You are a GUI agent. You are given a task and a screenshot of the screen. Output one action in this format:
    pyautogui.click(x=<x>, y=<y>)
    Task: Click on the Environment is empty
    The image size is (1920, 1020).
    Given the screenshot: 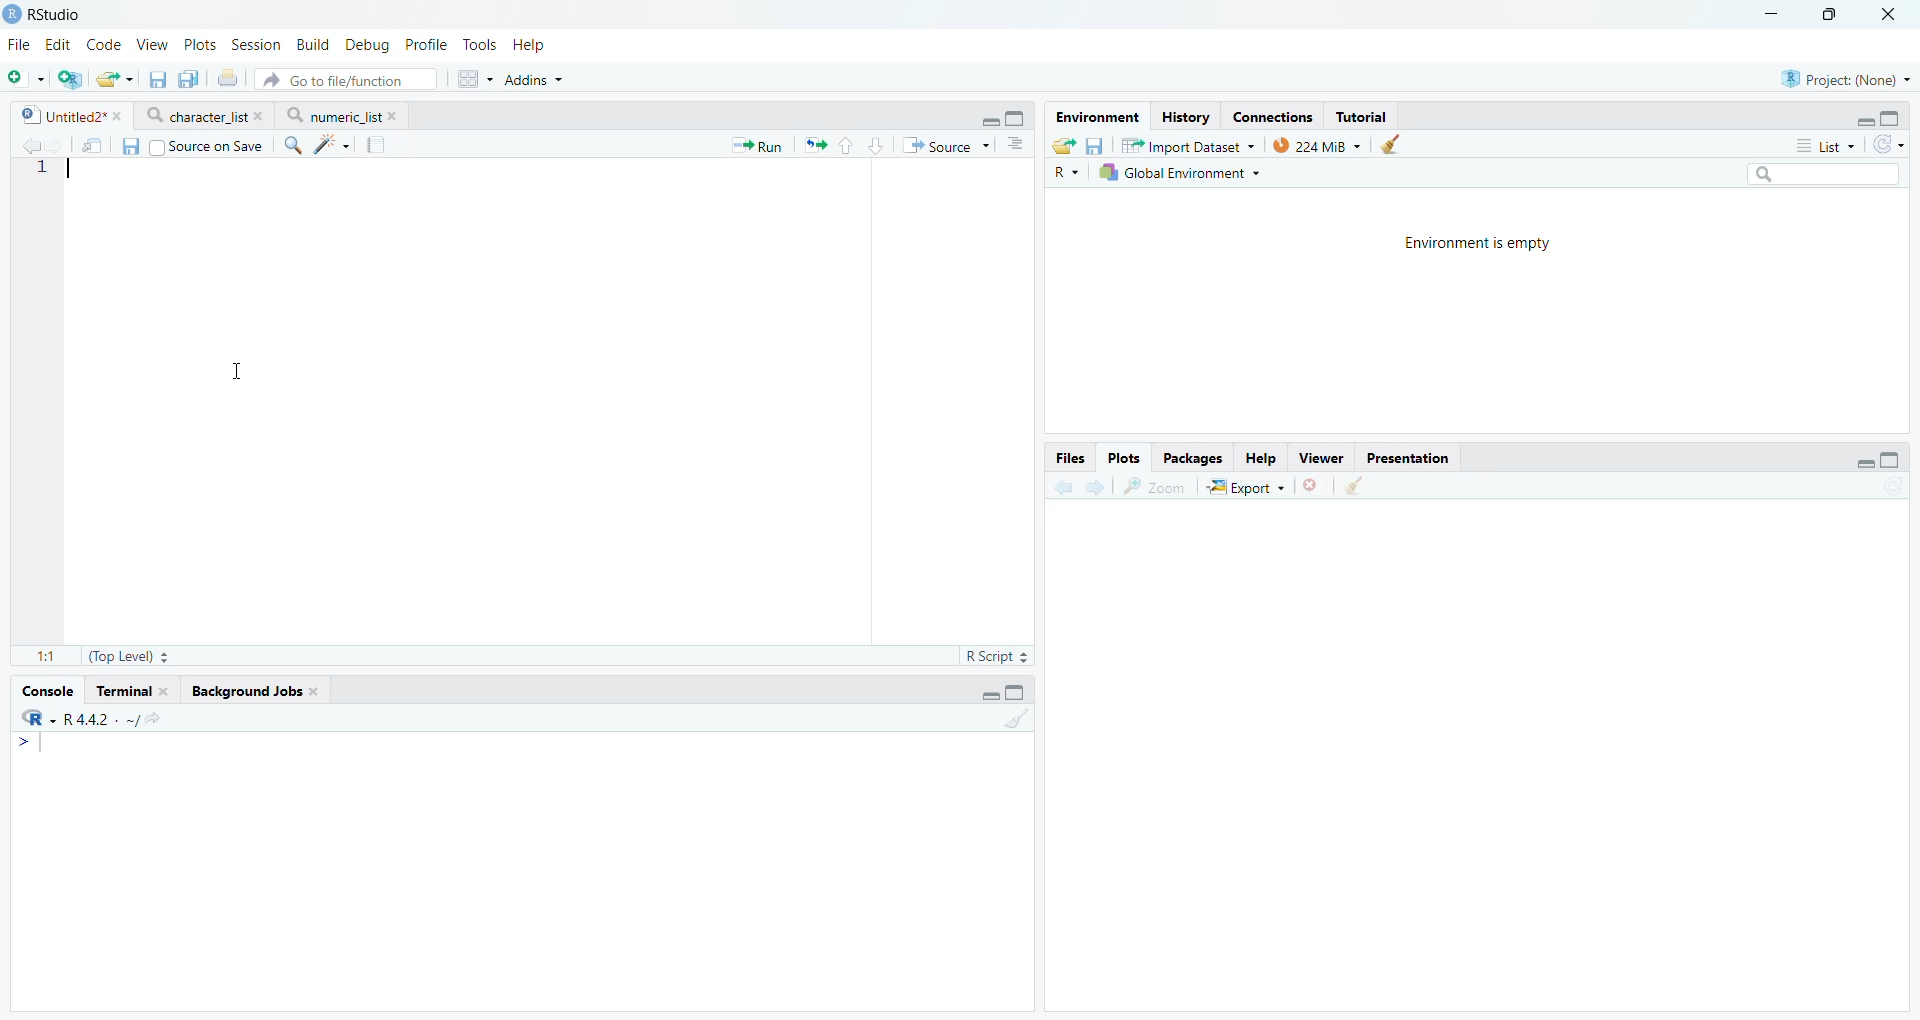 What is the action you would take?
    pyautogui.click(x=1481, y=245)
    